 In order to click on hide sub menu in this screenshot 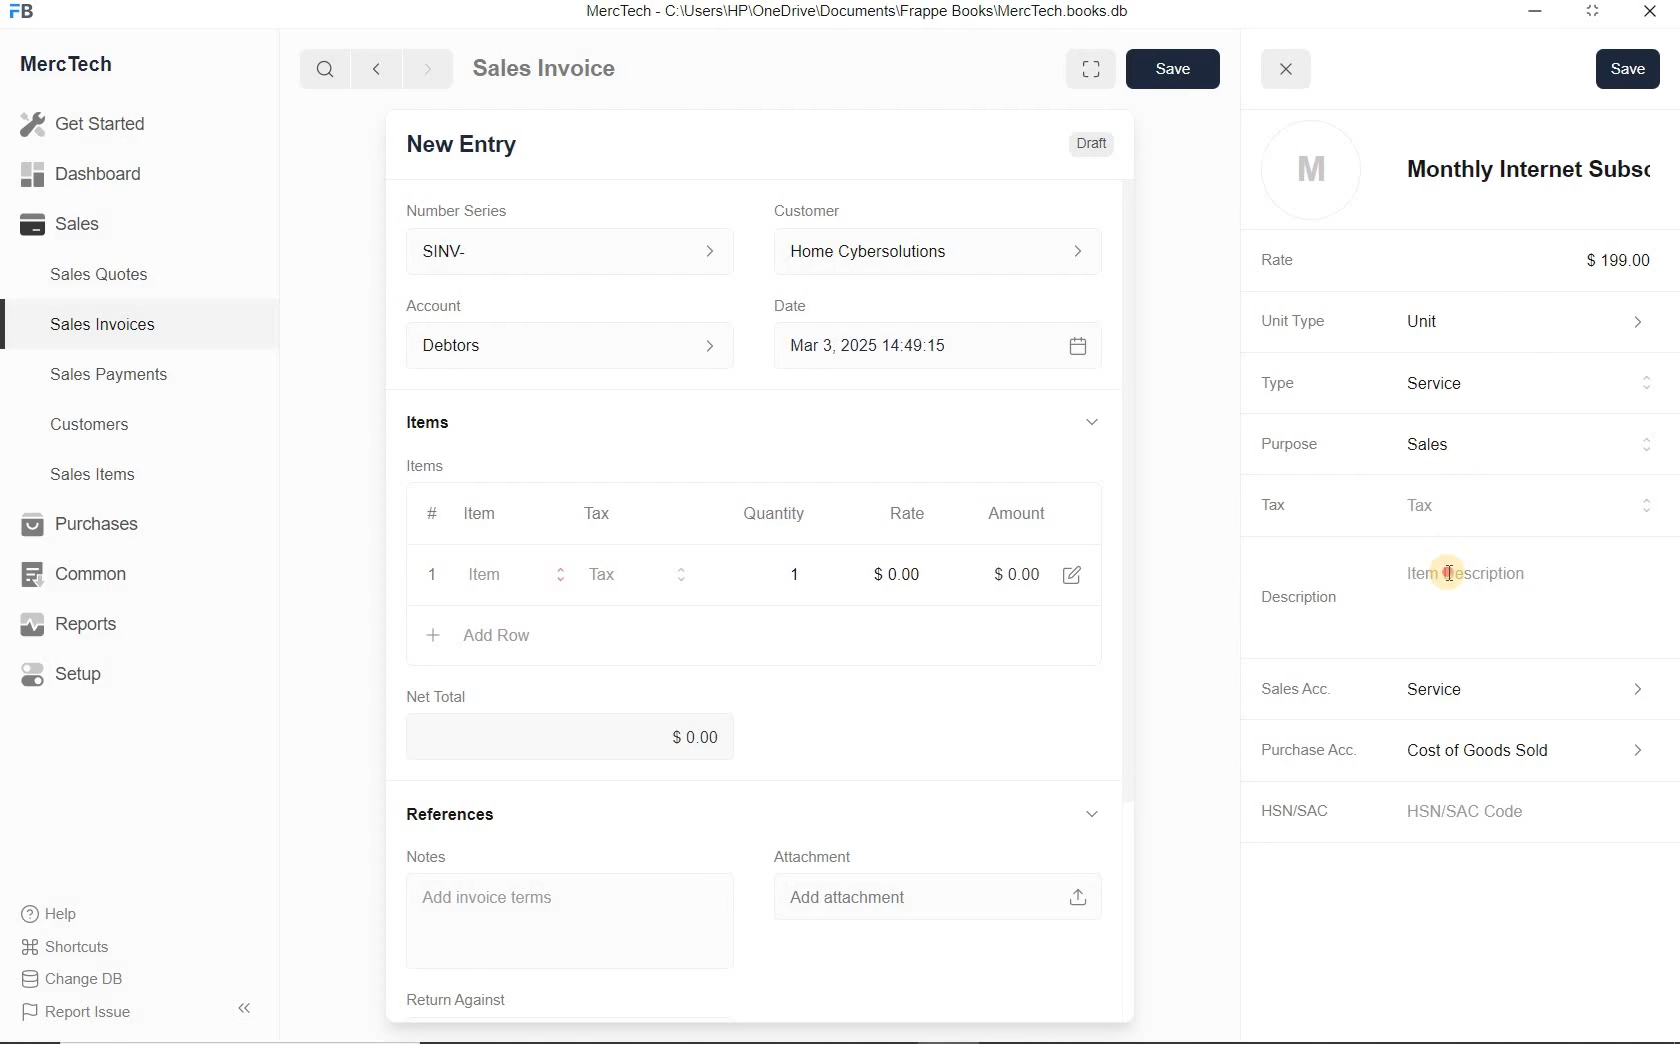, I will do `click(1093, 814)`.